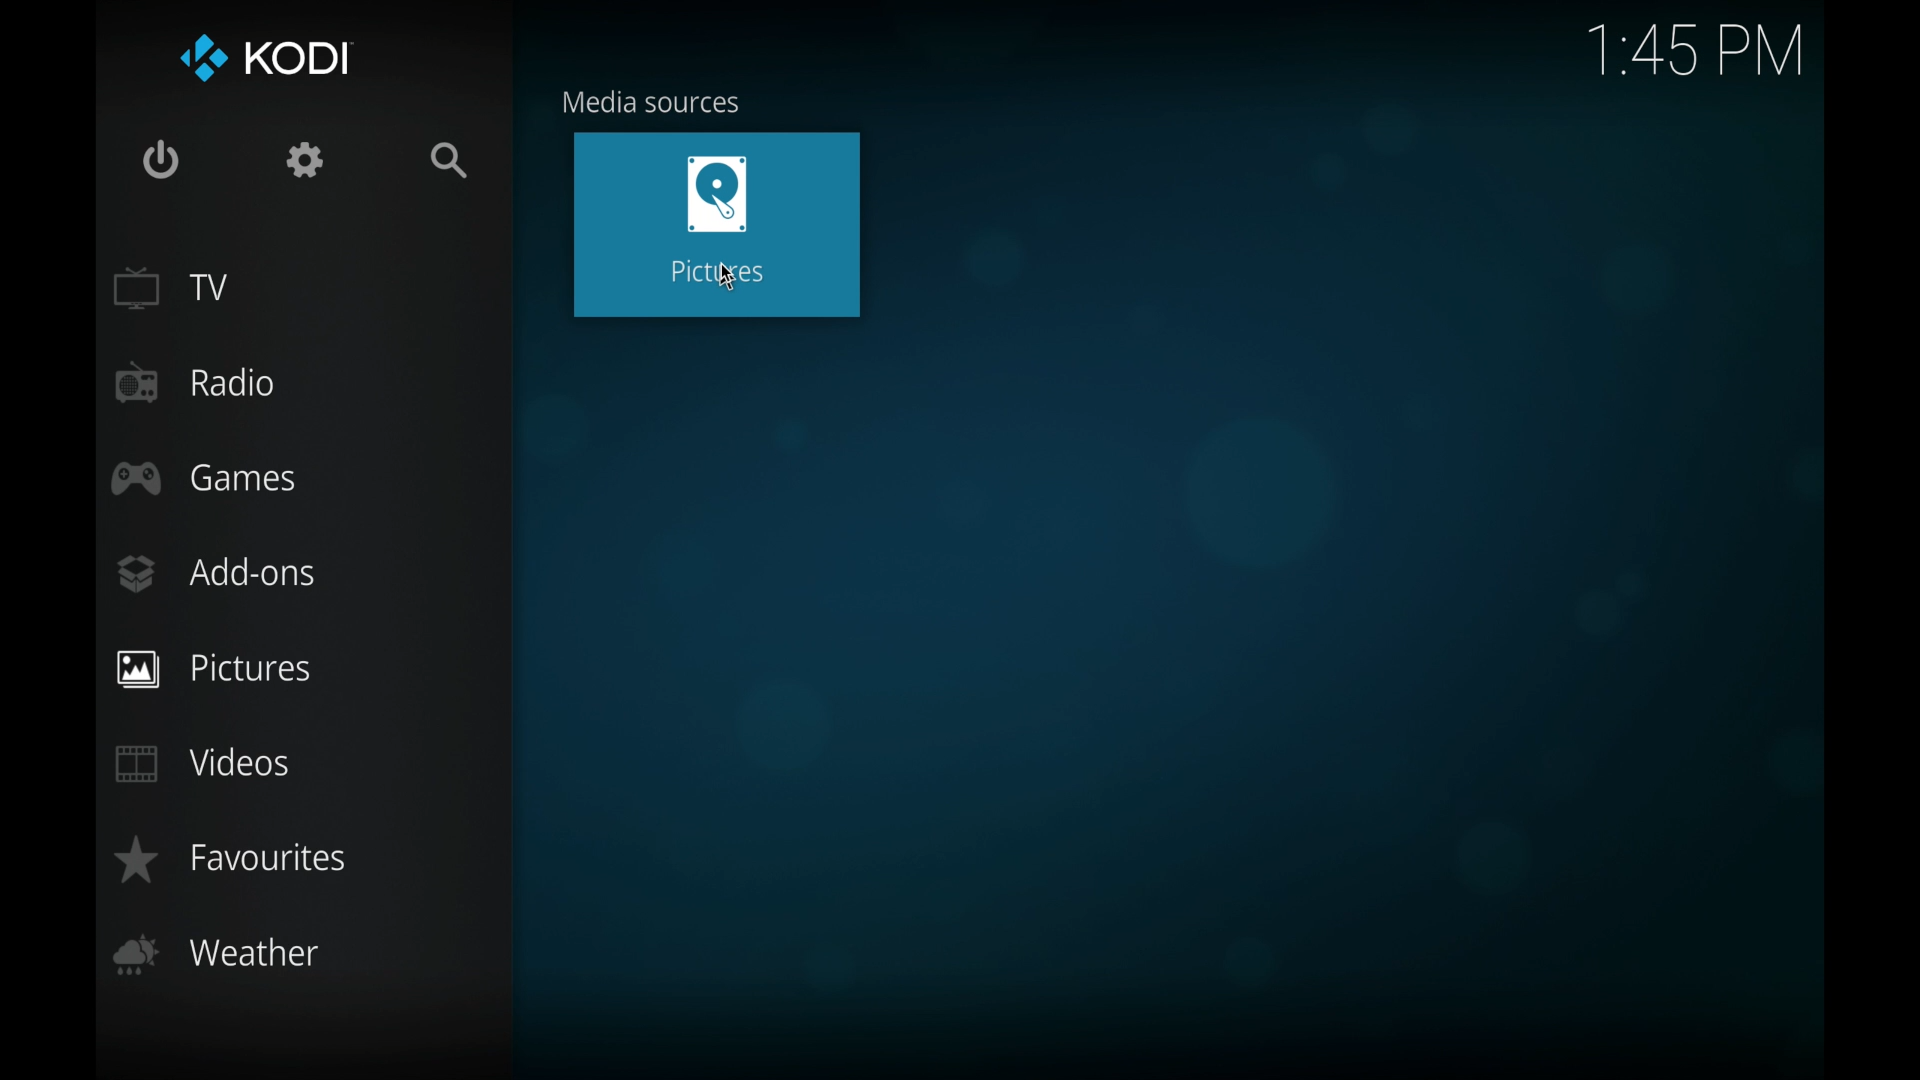  What do you see at coordinates (196, 383) in the screenshot?
I see `radio` at bounding box center [196, 383].